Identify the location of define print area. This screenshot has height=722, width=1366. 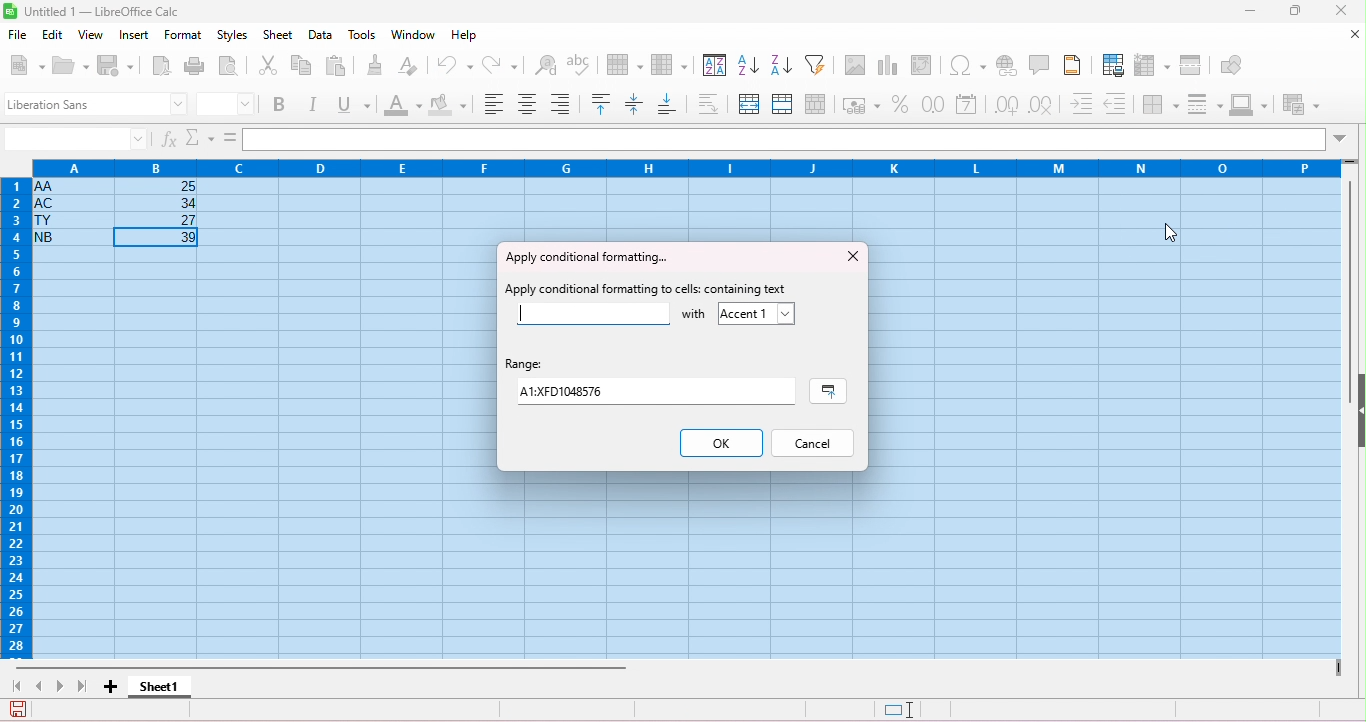
(1114, 66).